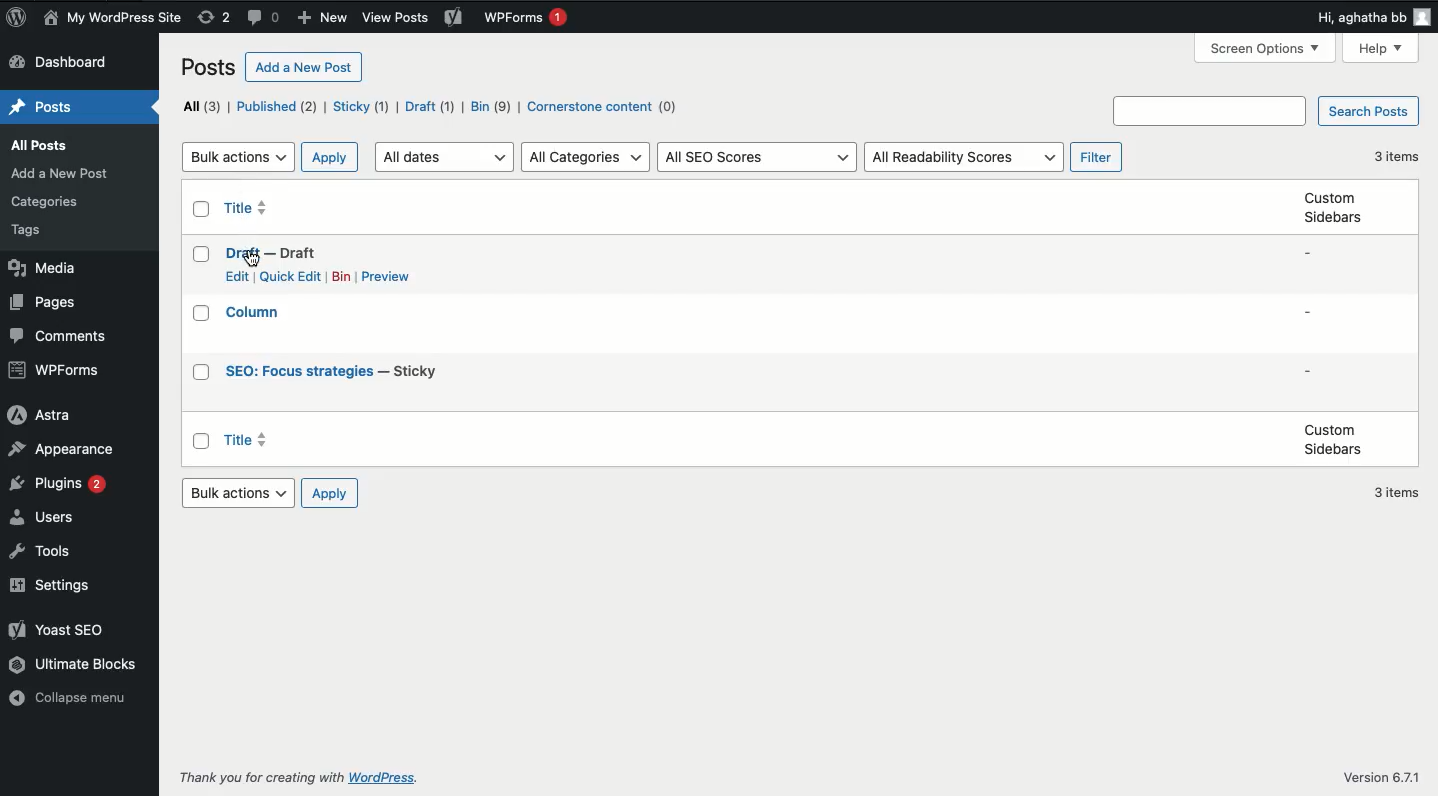 The height and width of the screenshot is (796, 1438). I want to click on Published, so click(284, 108).